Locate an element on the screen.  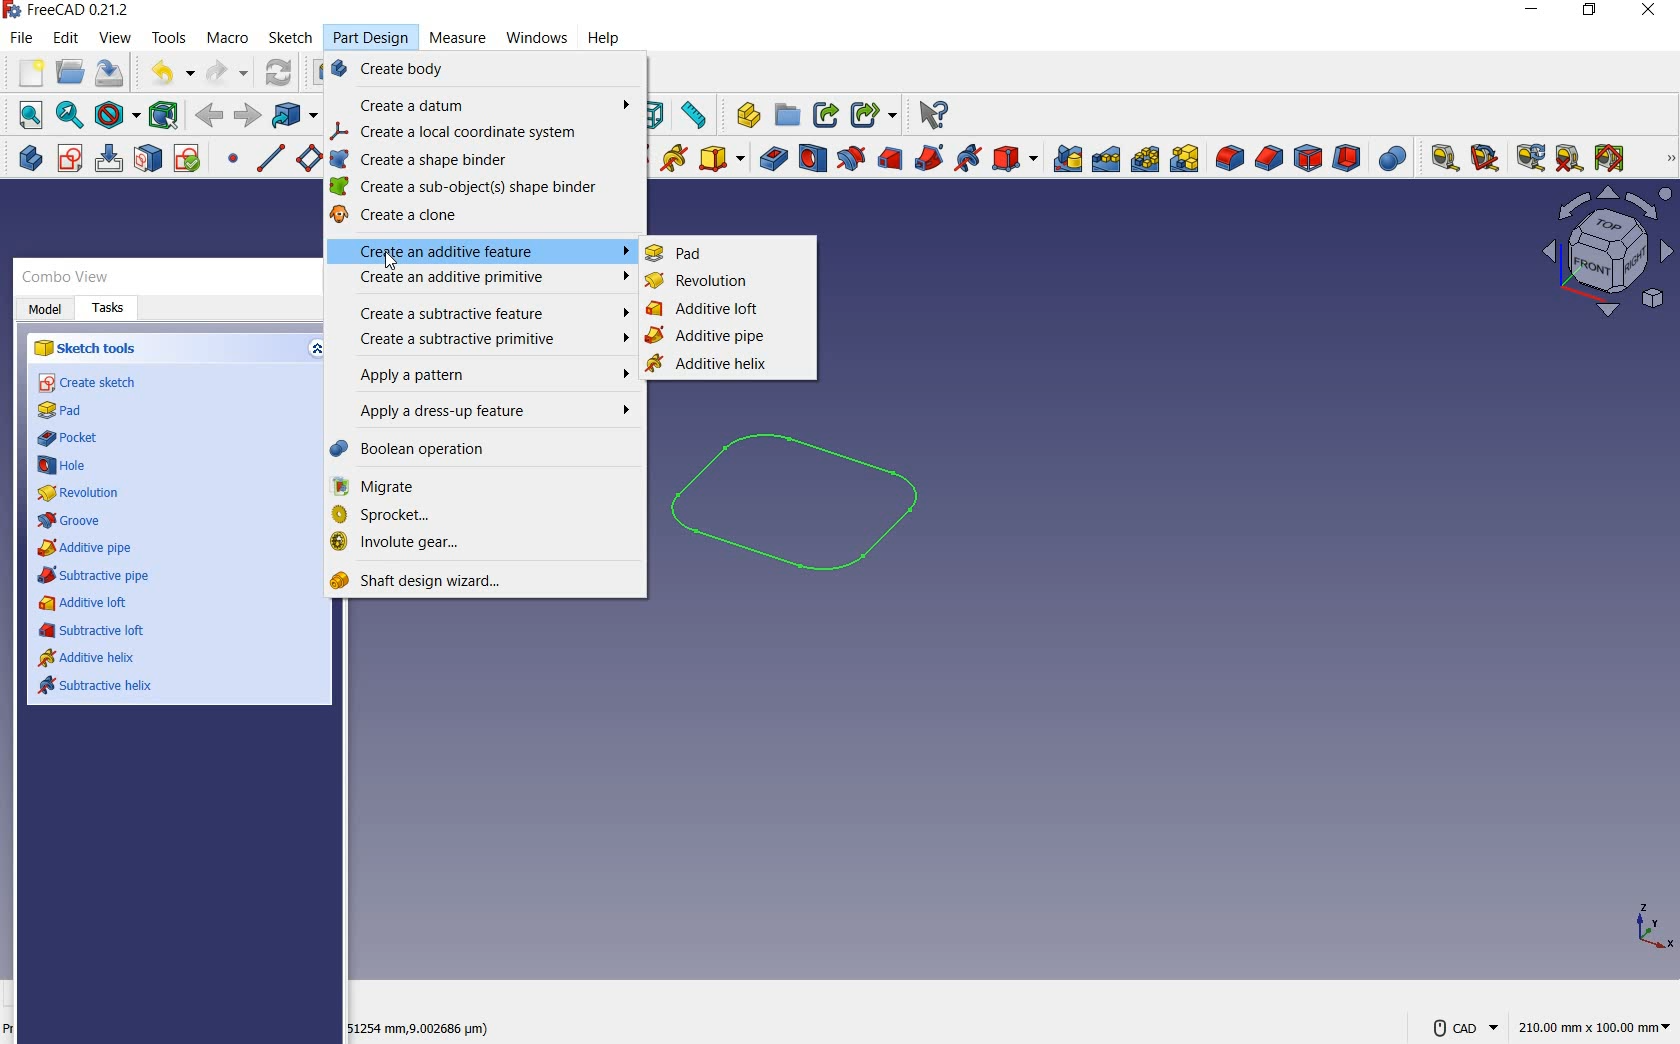
CAD Navigation Style is located at coordinates (1465, 1023).